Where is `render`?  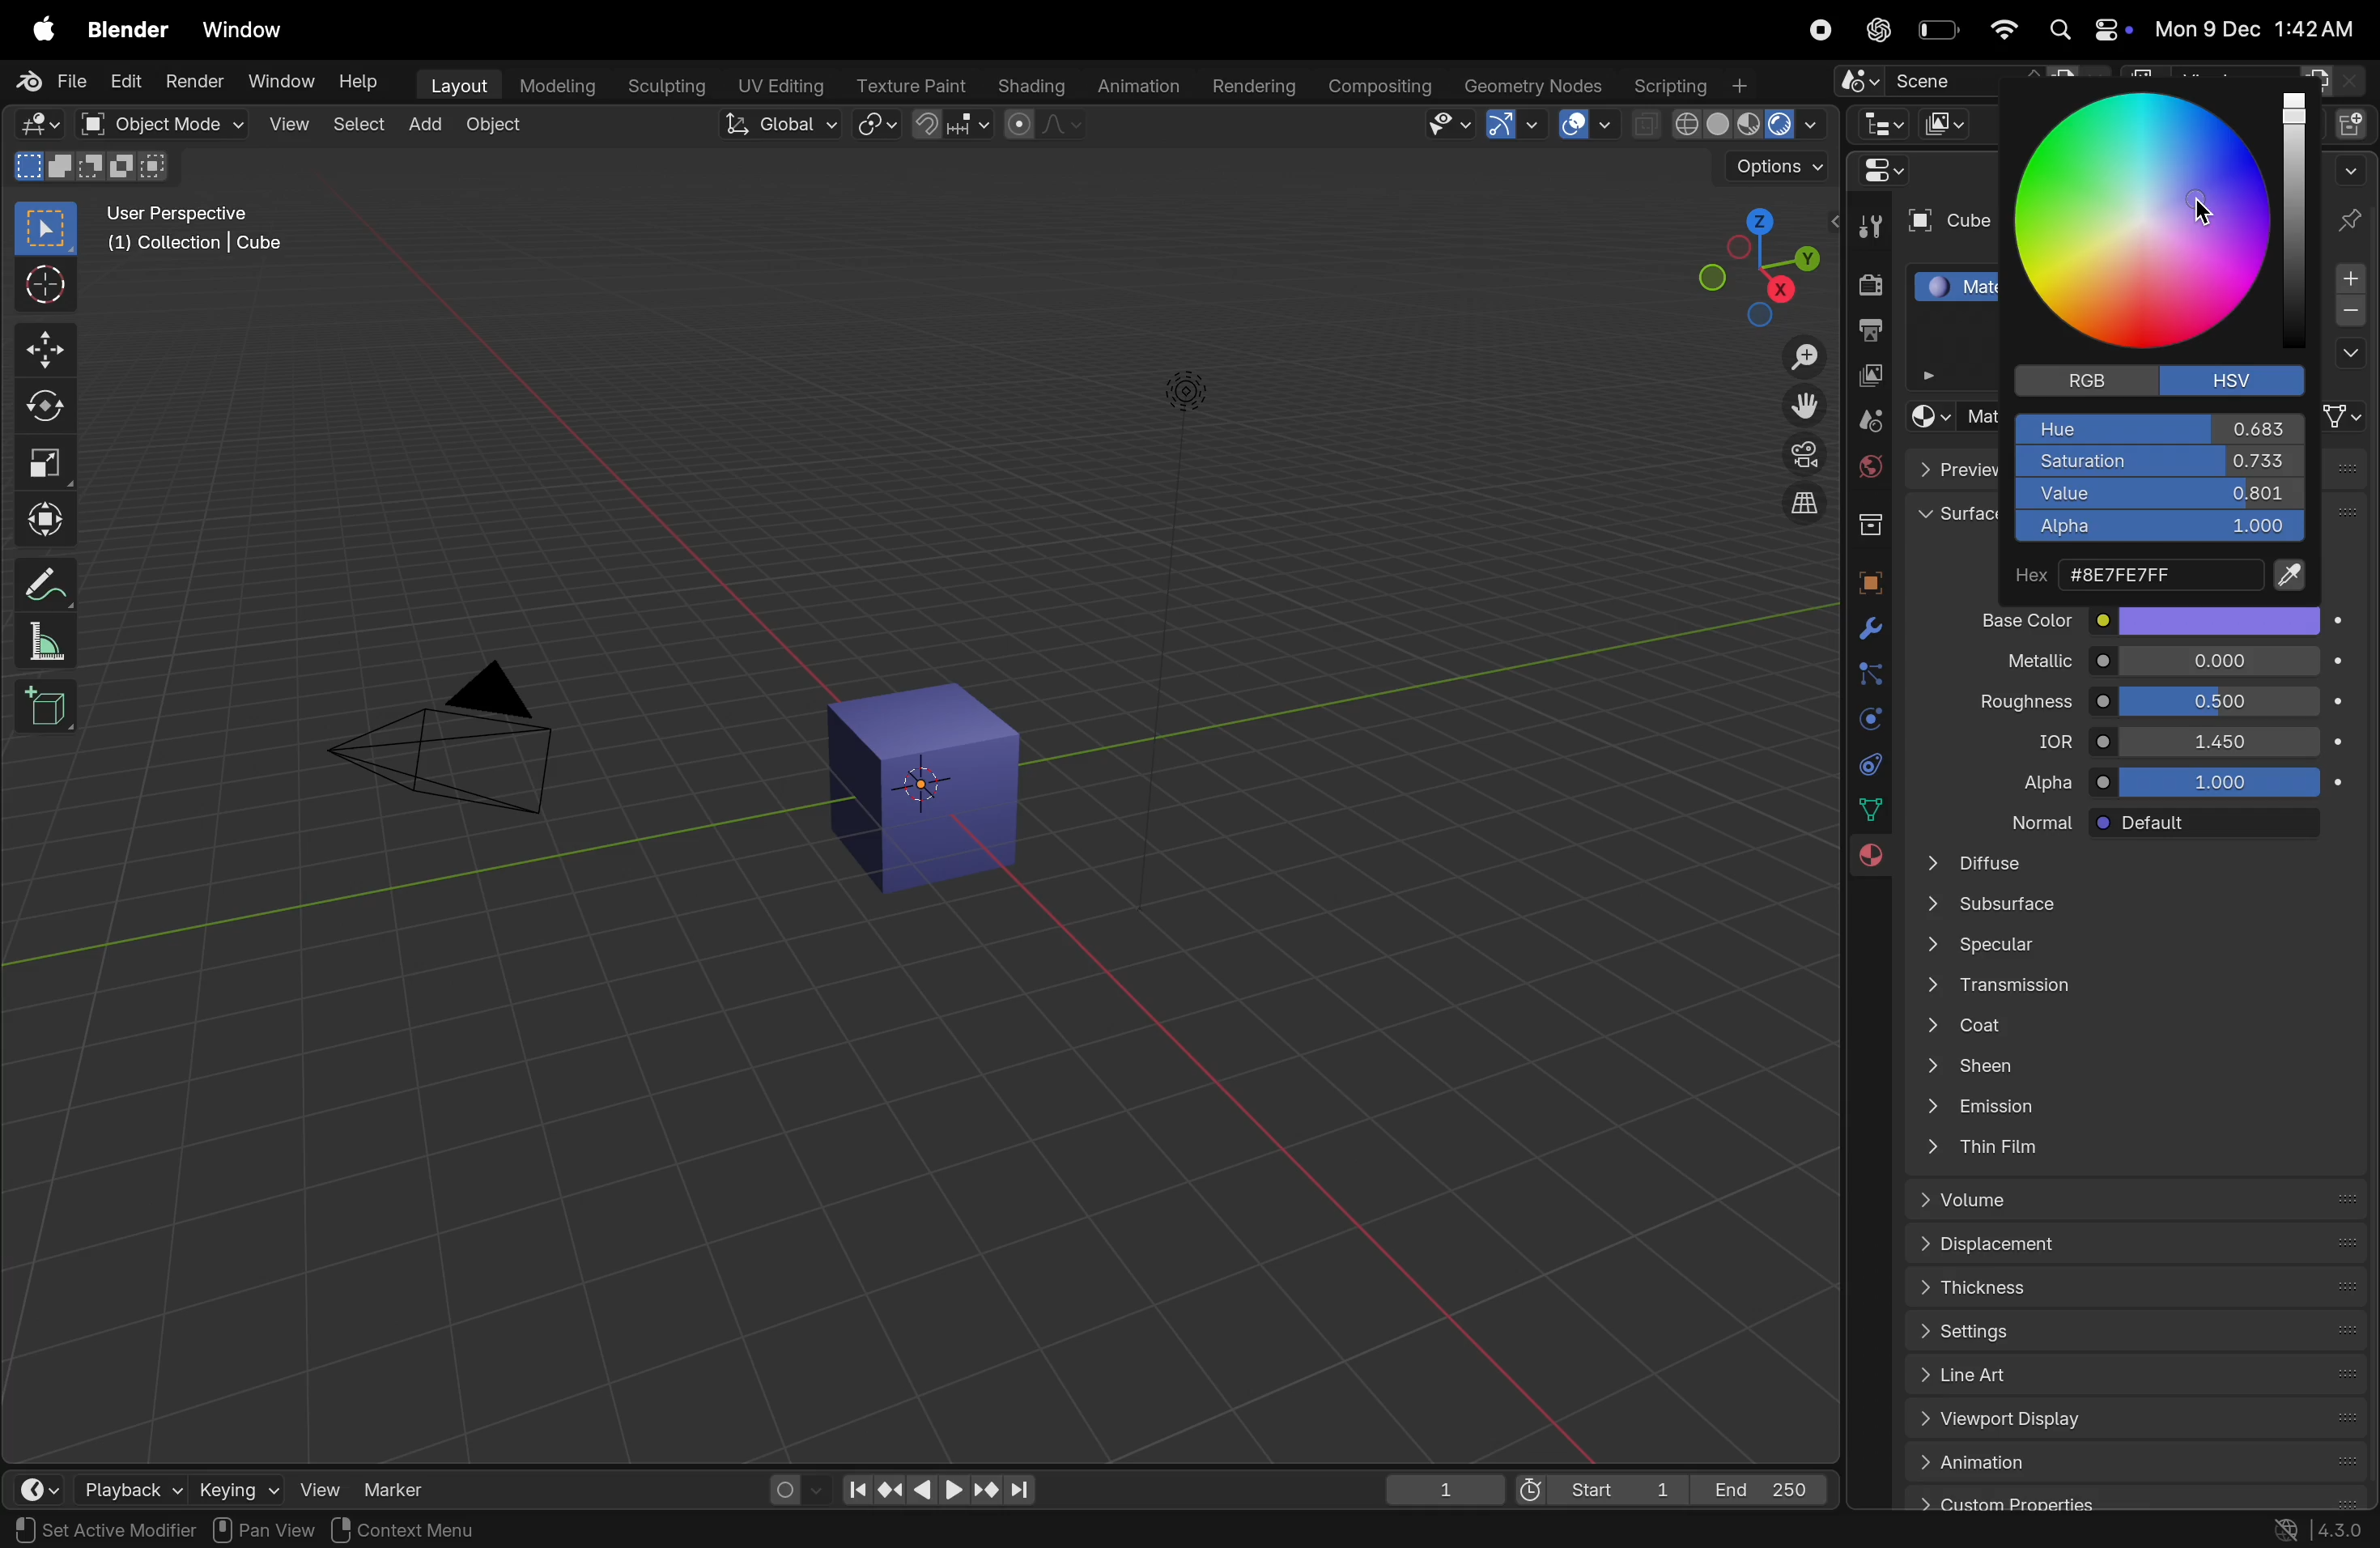
render is located at coordinates (1864, 286).